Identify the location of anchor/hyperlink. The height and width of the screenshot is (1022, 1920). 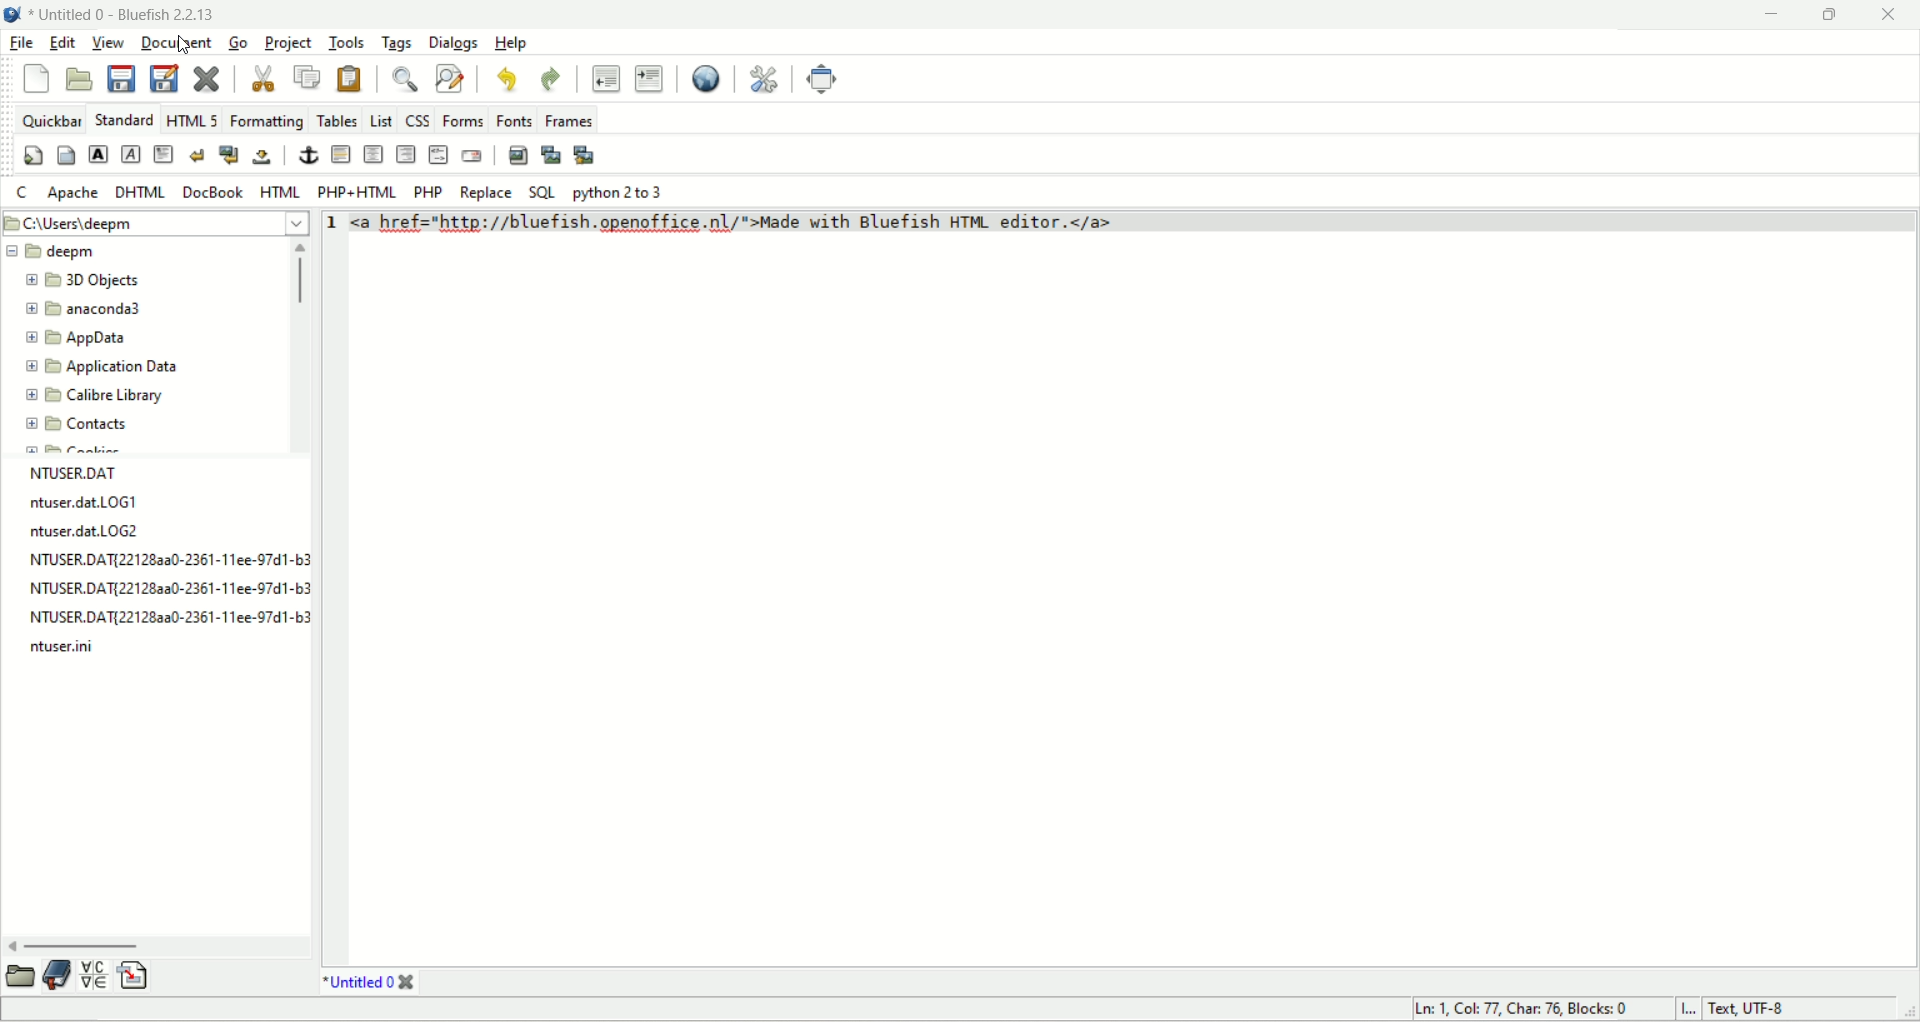
(307, 154).